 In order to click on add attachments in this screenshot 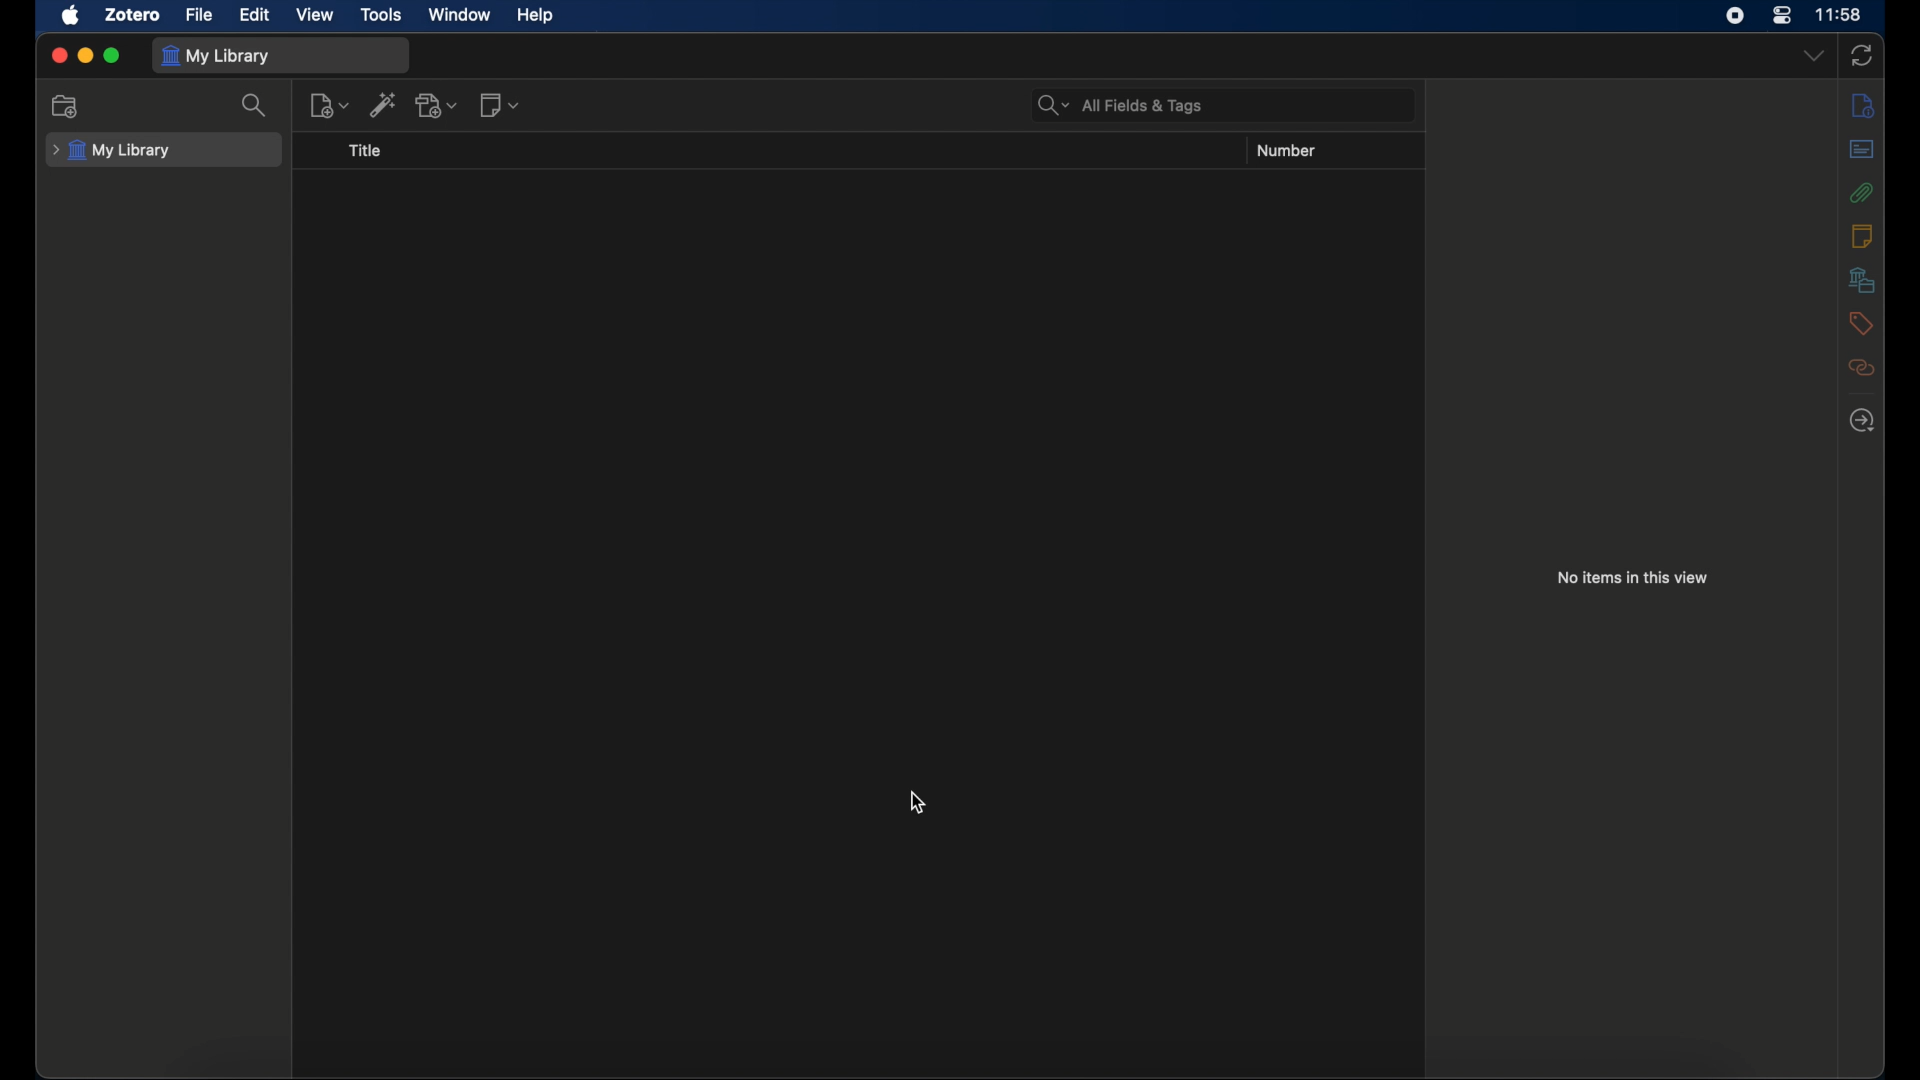, I will do `click(437, 105)`.